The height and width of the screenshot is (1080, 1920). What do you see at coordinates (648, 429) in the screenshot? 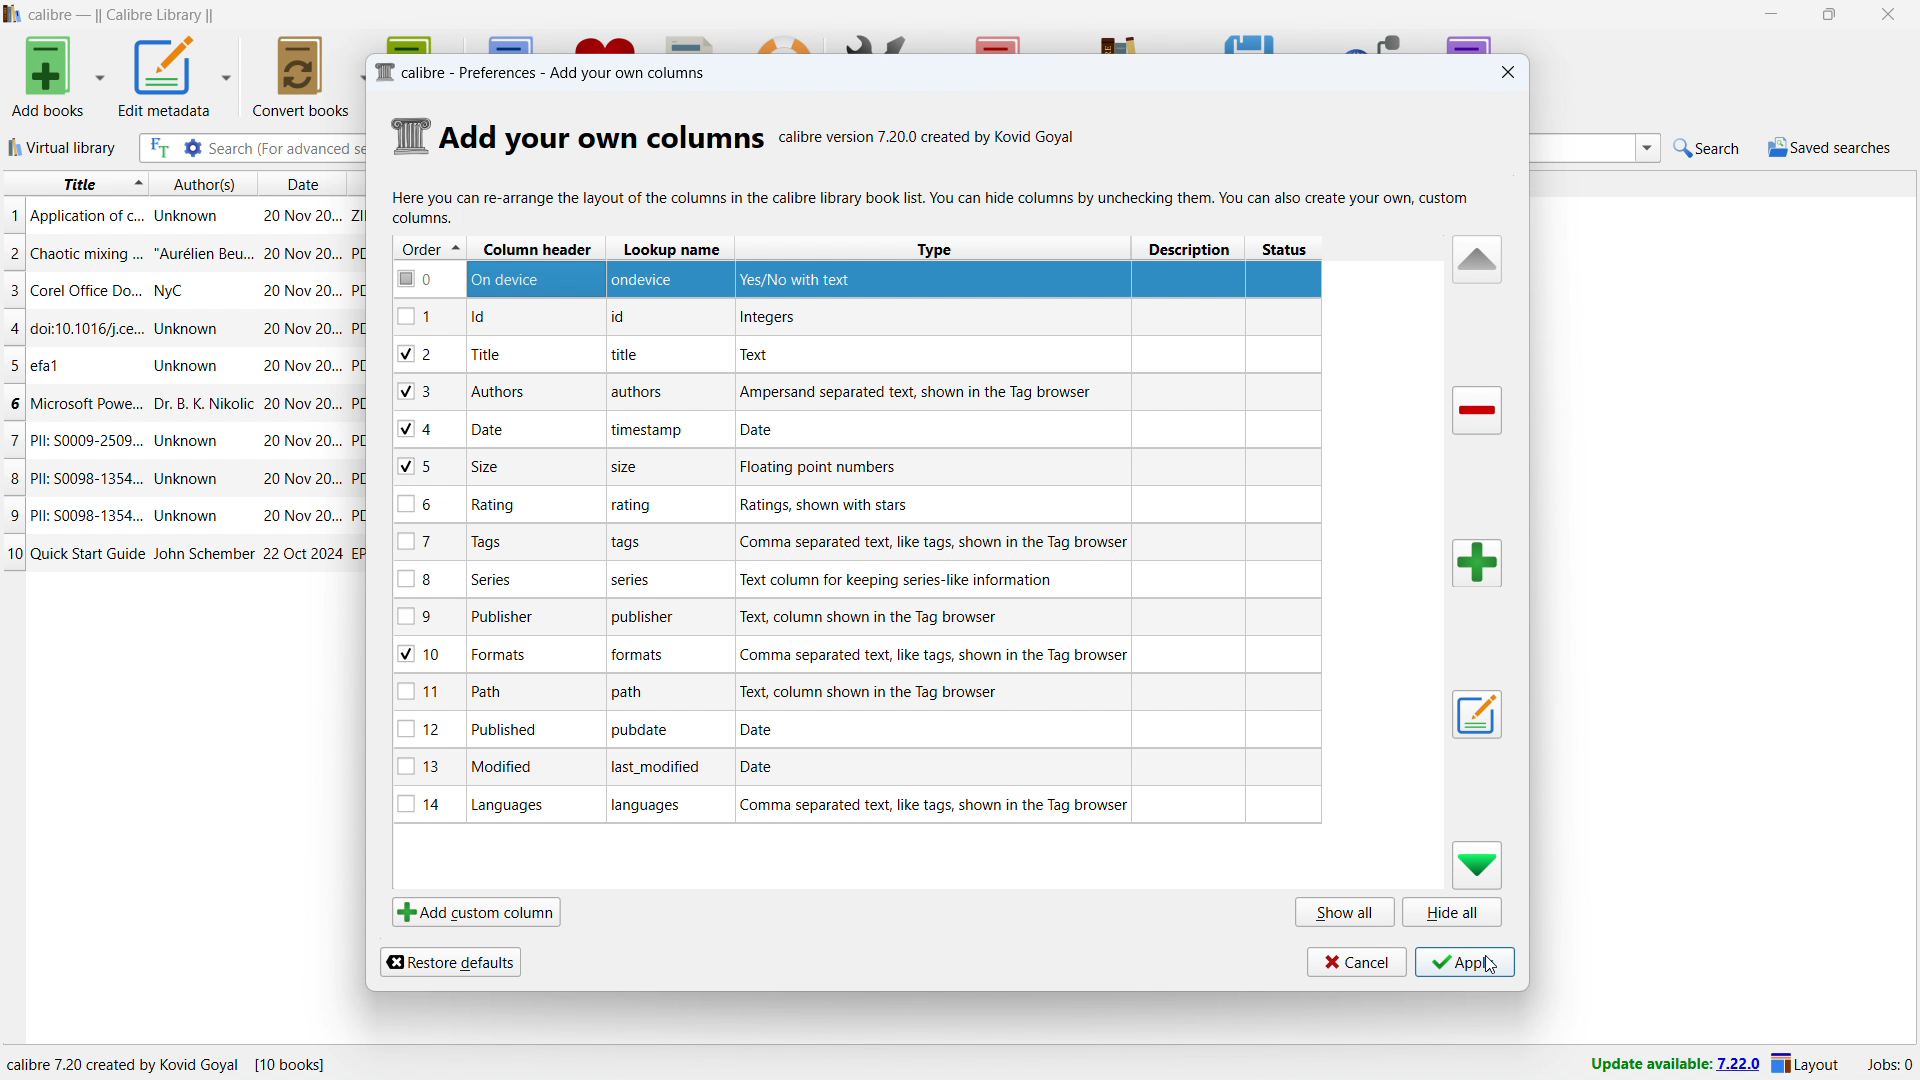
I see `timestamp` at bounding box center [648, 429].